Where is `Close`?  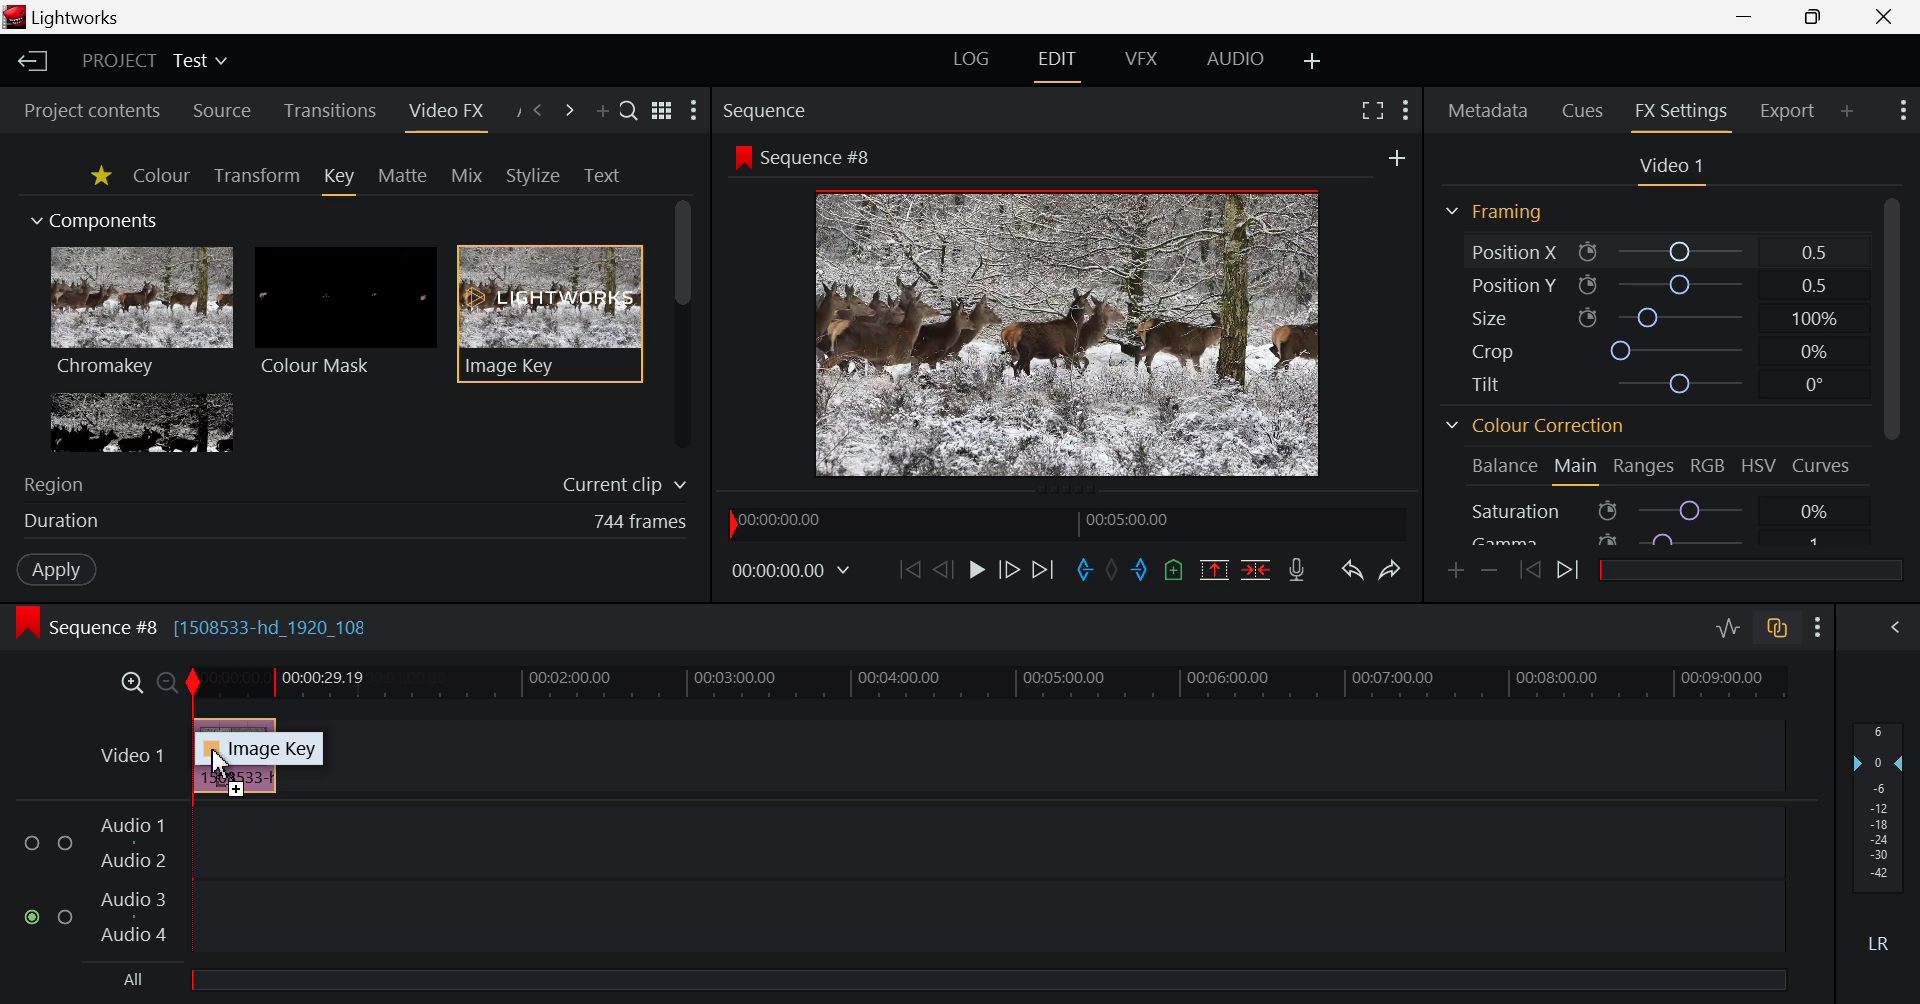 Close is located at coordinates (1884, 17).